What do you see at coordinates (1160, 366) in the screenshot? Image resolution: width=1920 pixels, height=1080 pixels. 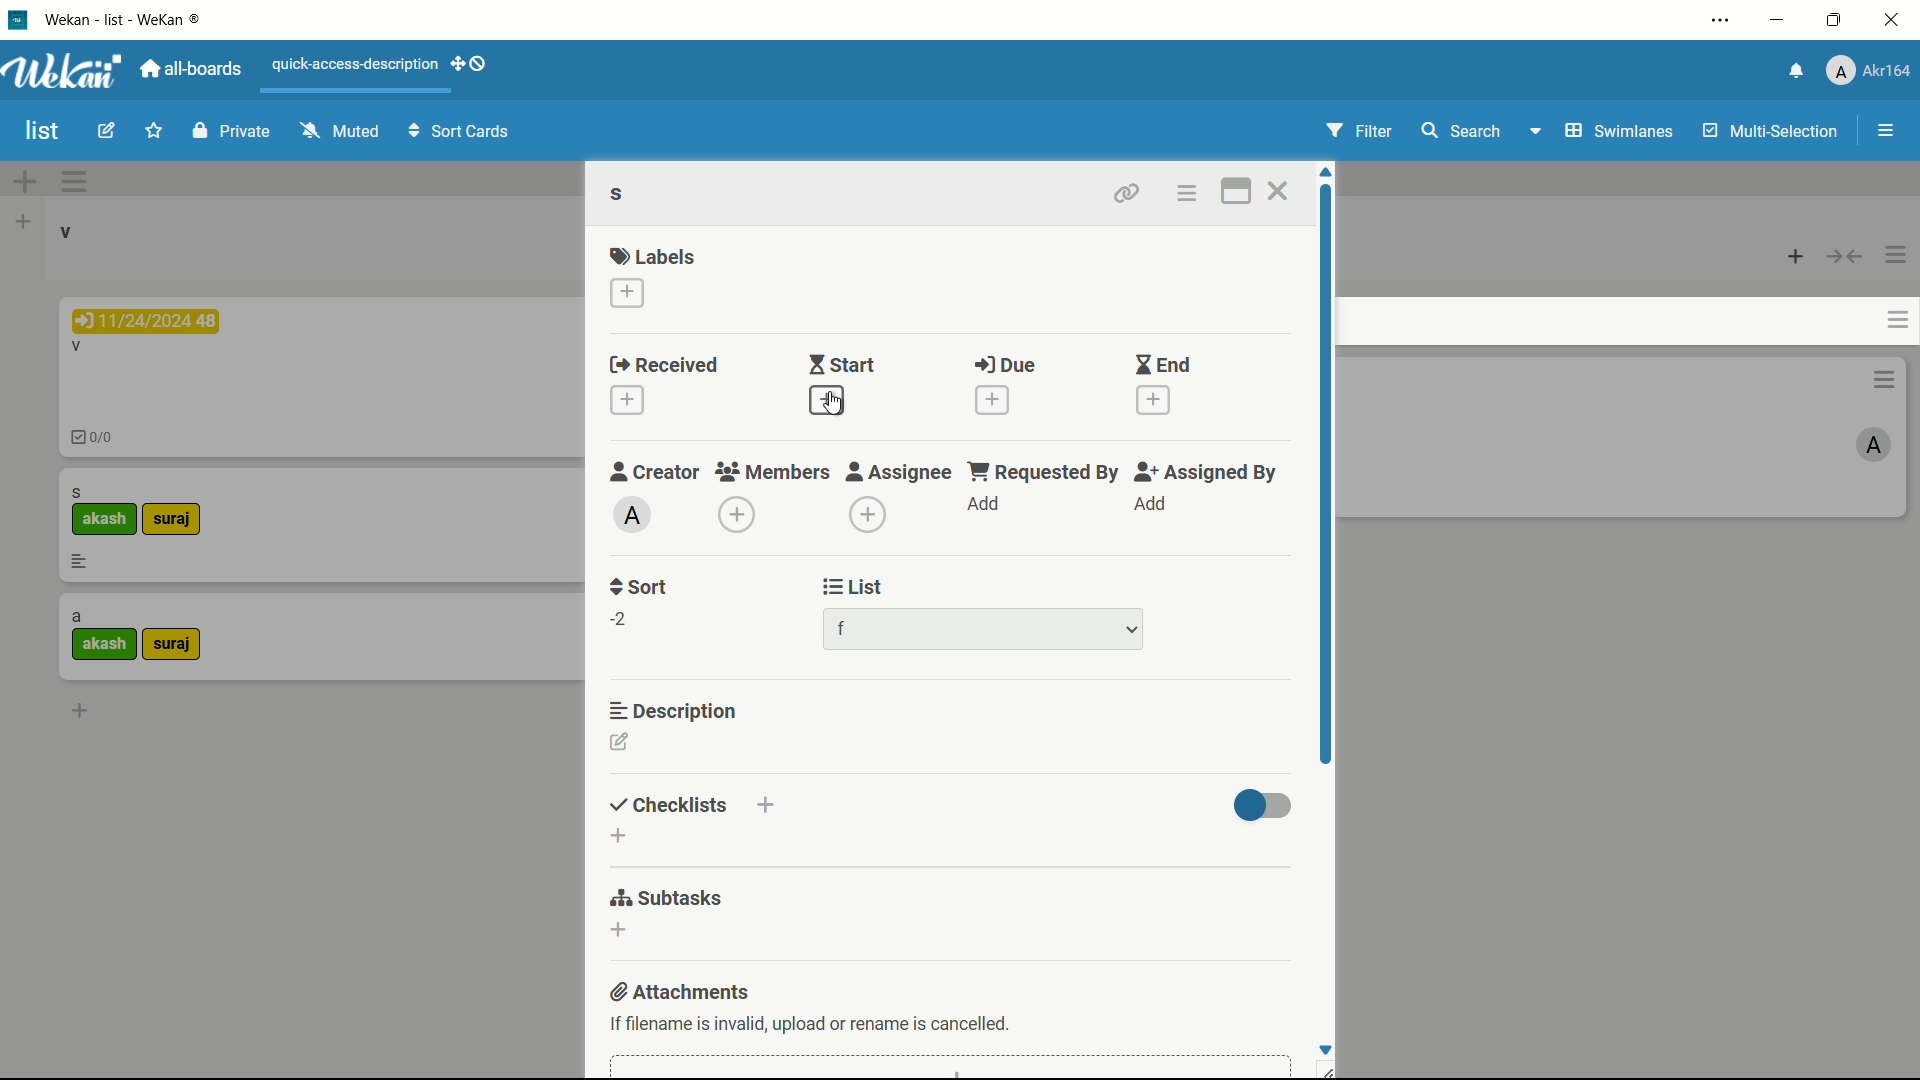 I see `end` at bounding box center [1160, 366].